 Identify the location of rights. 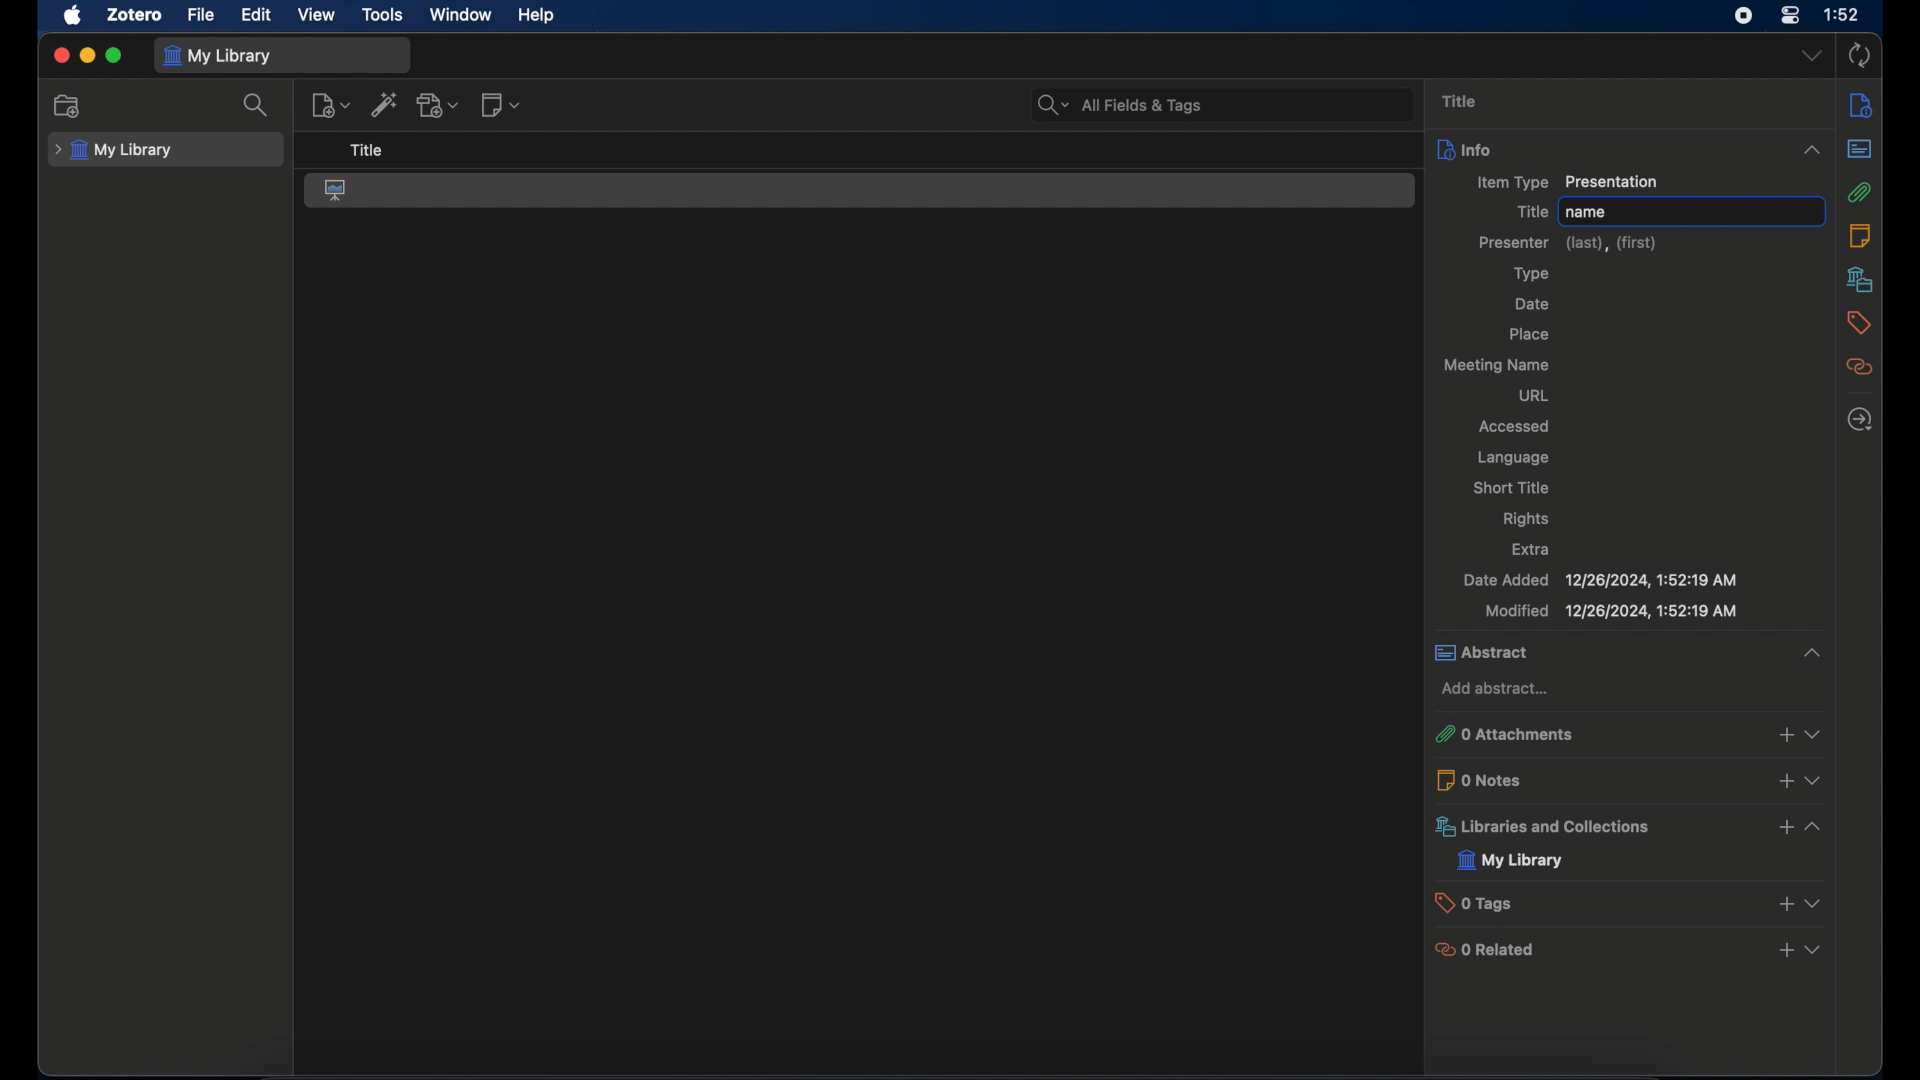
(1528, 520).